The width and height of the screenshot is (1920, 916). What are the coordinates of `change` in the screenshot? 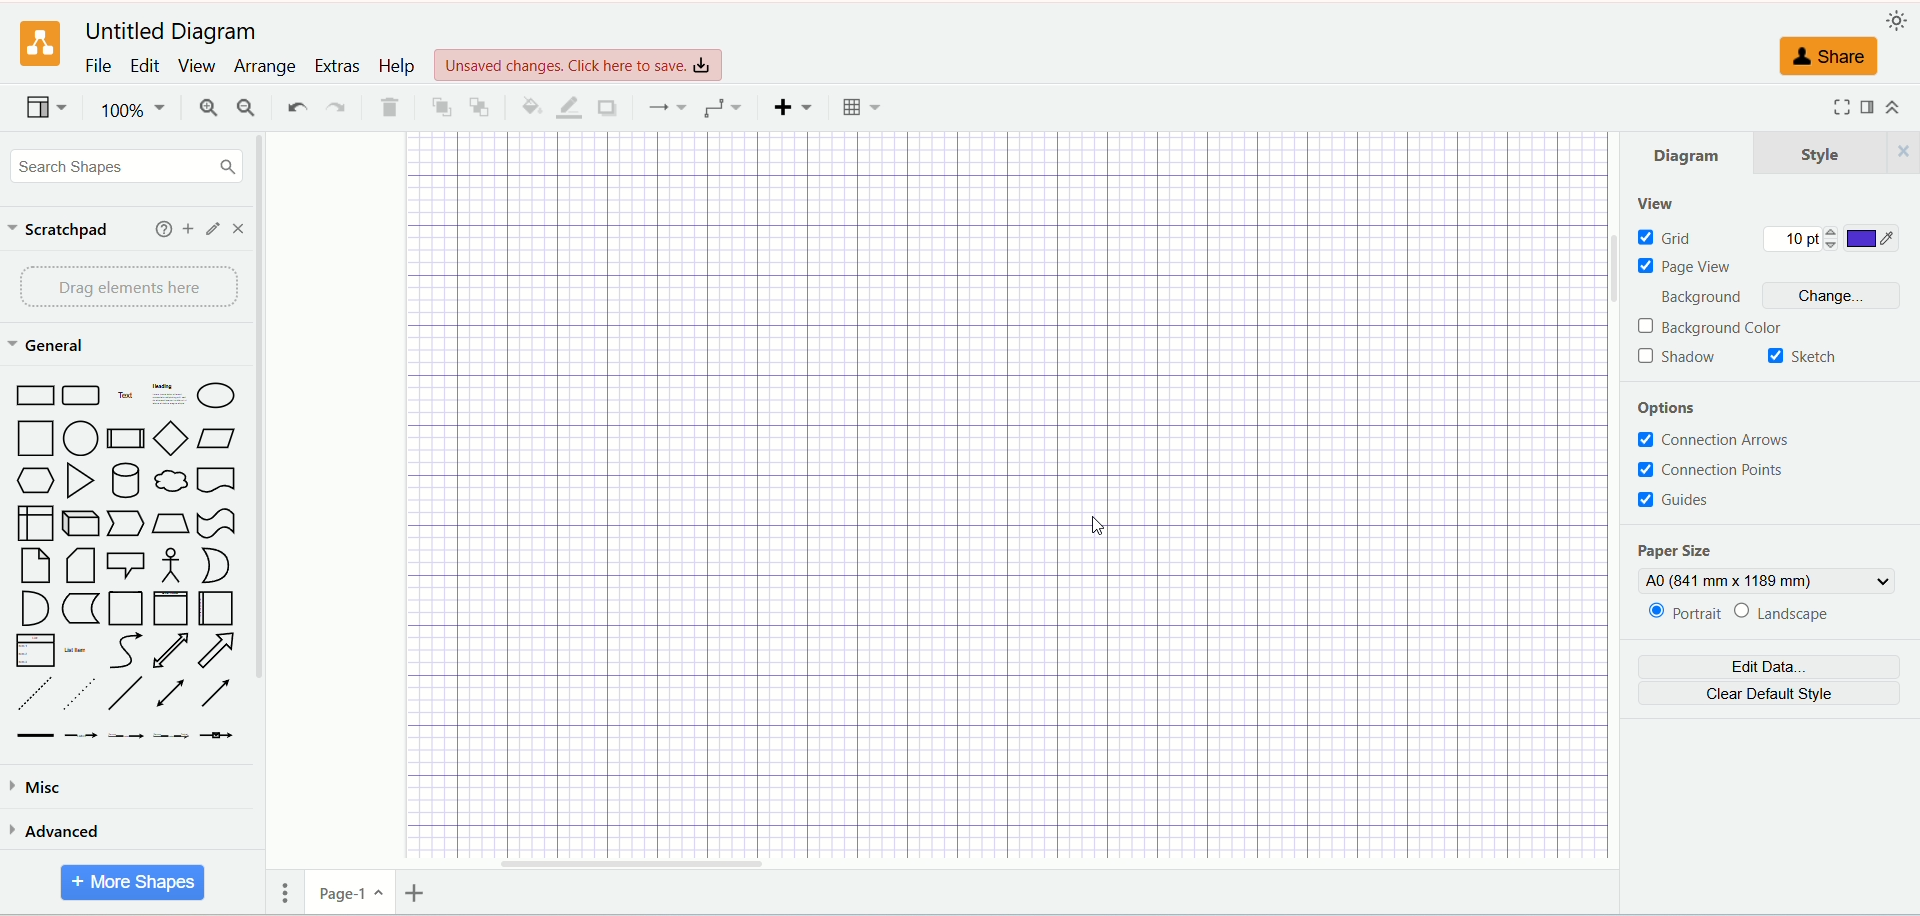 It's located at (1838, 298).